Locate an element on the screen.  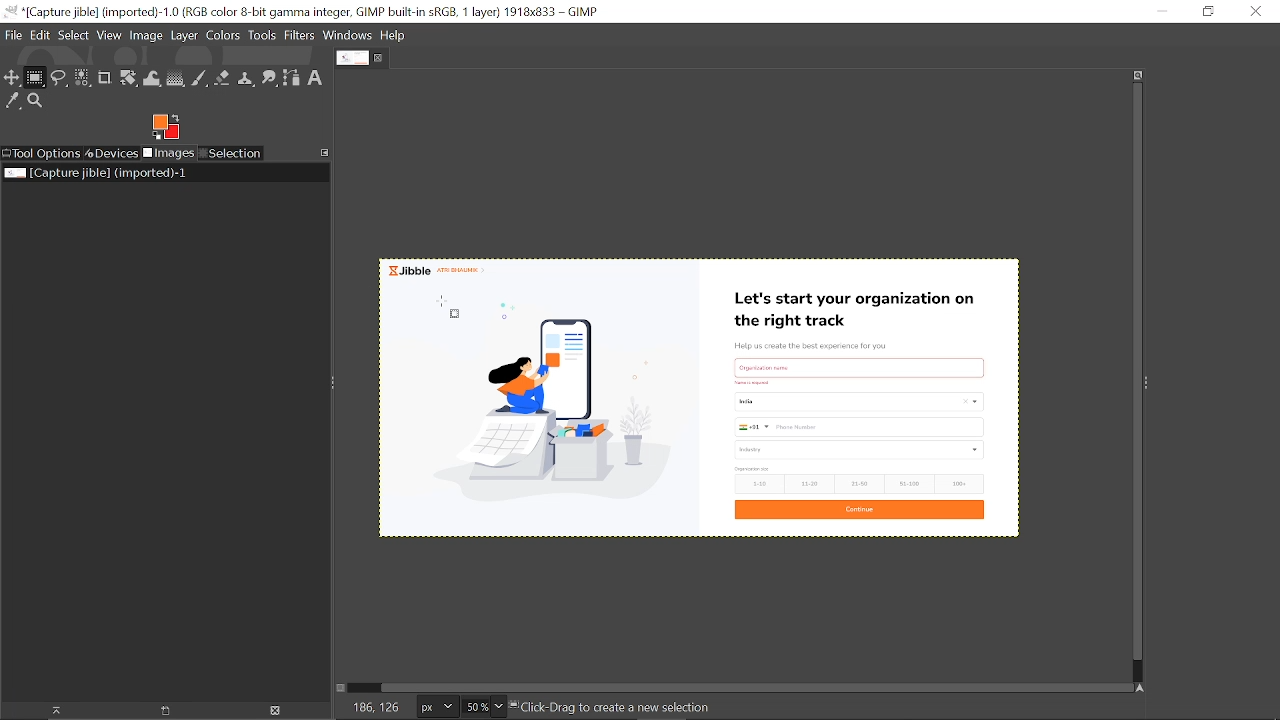
Zoom tool is located at coordinates (37, 102).